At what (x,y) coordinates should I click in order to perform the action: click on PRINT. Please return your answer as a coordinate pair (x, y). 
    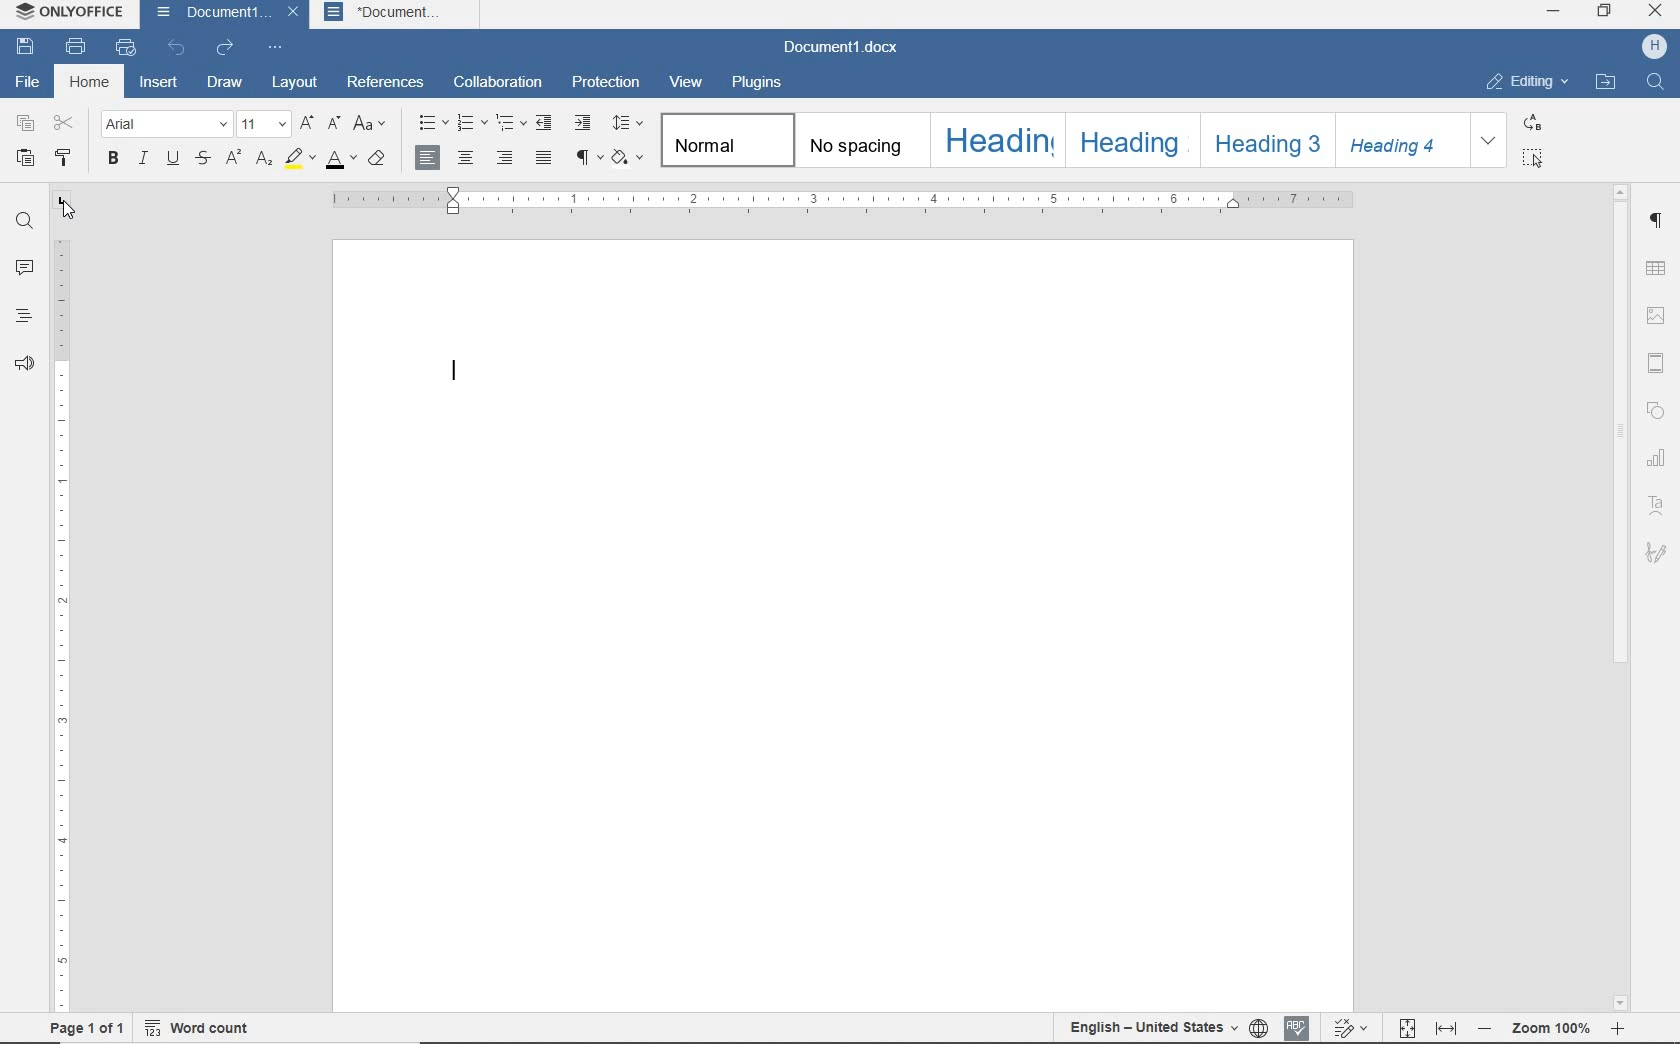
    Looking at the image, I should click on (74, 46).